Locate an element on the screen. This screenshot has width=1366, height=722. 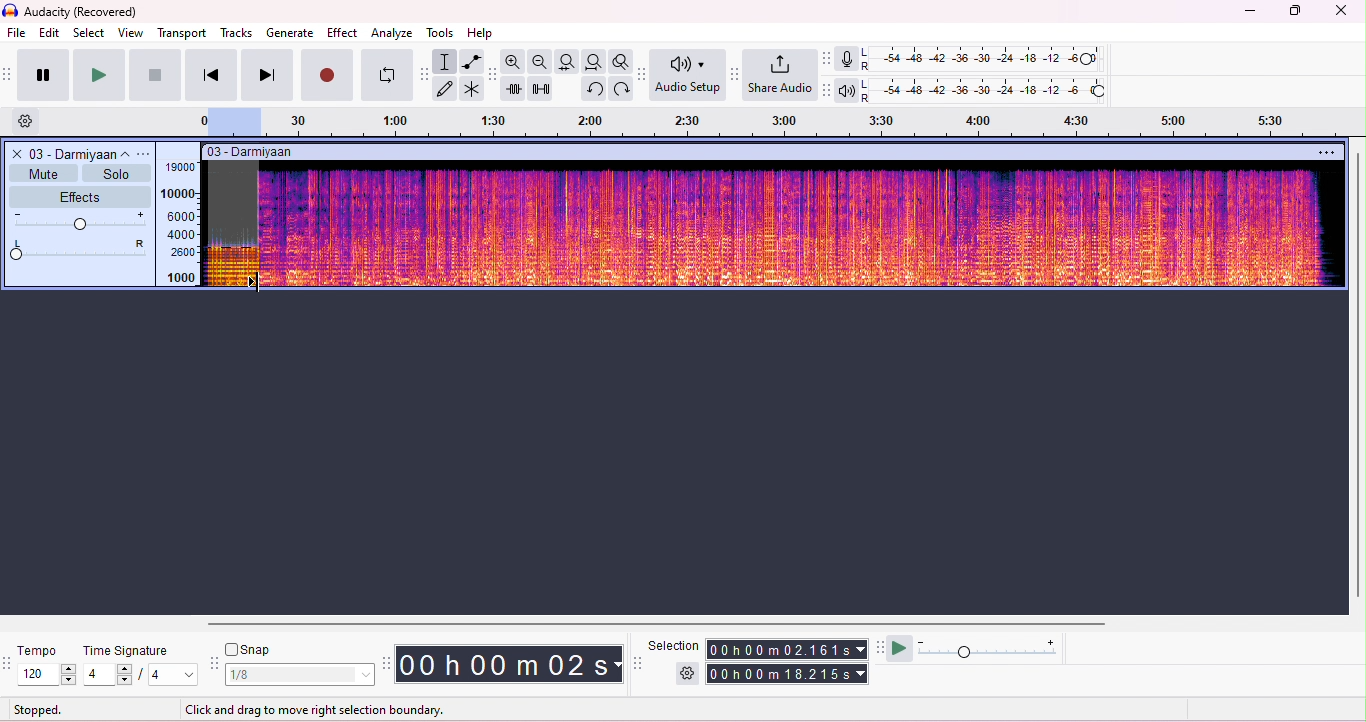
track is located at coordinates (78, 153).